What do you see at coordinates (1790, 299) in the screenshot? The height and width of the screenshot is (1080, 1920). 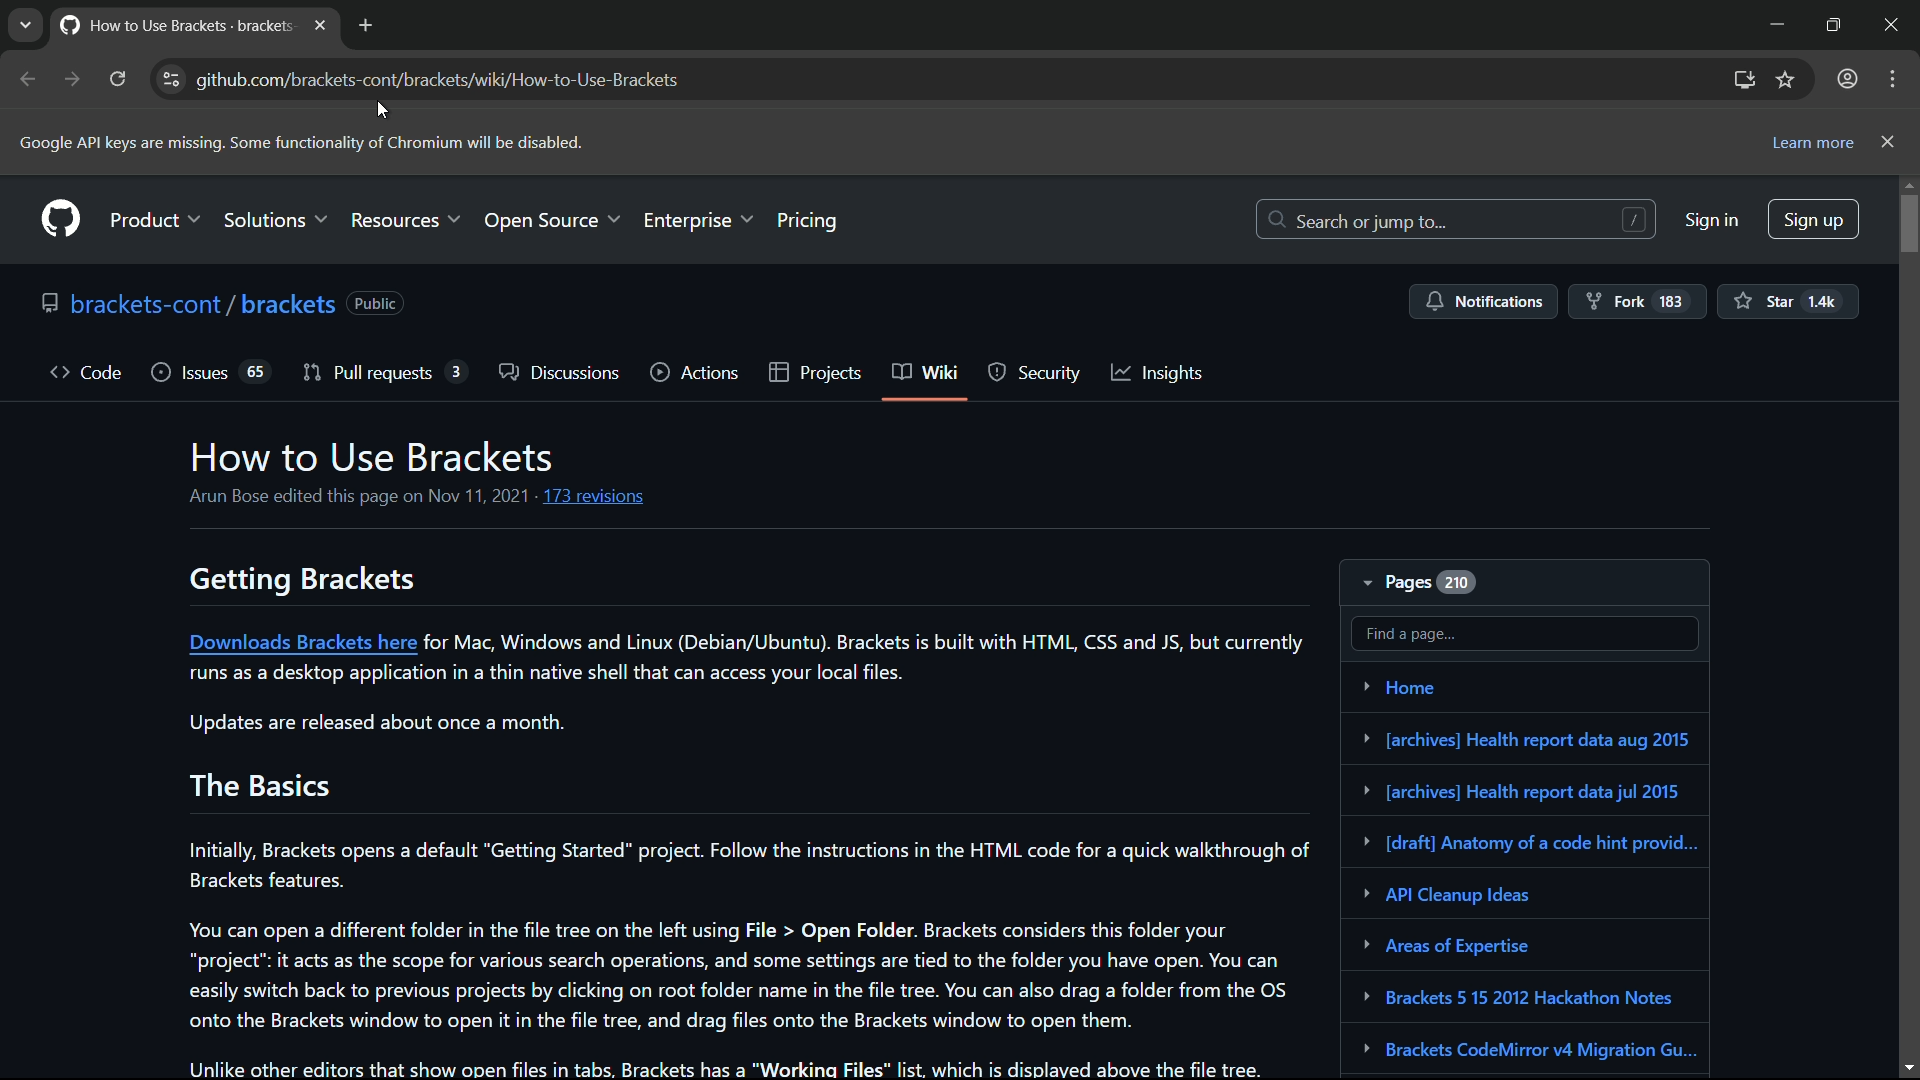 I see `Star 14k` at bounding box center [1790, 299].